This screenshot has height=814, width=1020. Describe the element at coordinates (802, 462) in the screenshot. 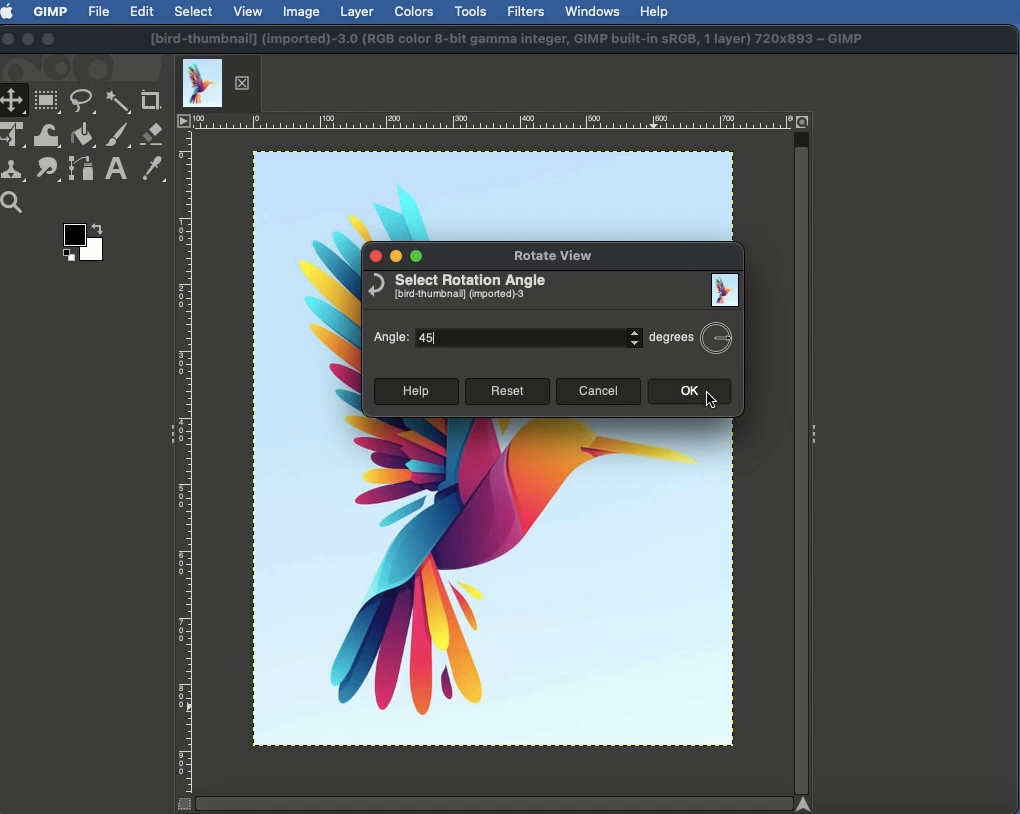

I see `vertical Scrollbar` at that location.